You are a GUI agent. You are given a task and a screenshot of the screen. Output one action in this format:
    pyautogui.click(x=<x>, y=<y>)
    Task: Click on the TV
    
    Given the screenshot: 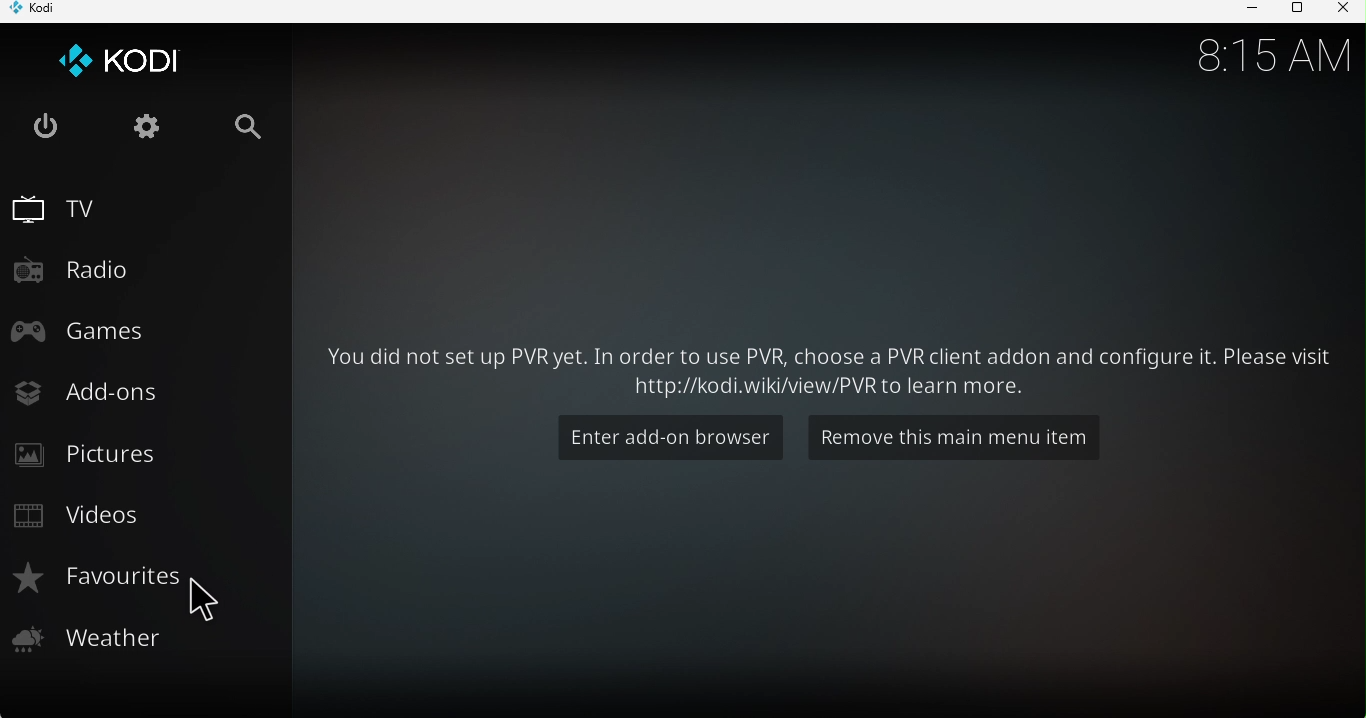 What is the action you would take?
    pyautogui.click(x=130, y=205)
    